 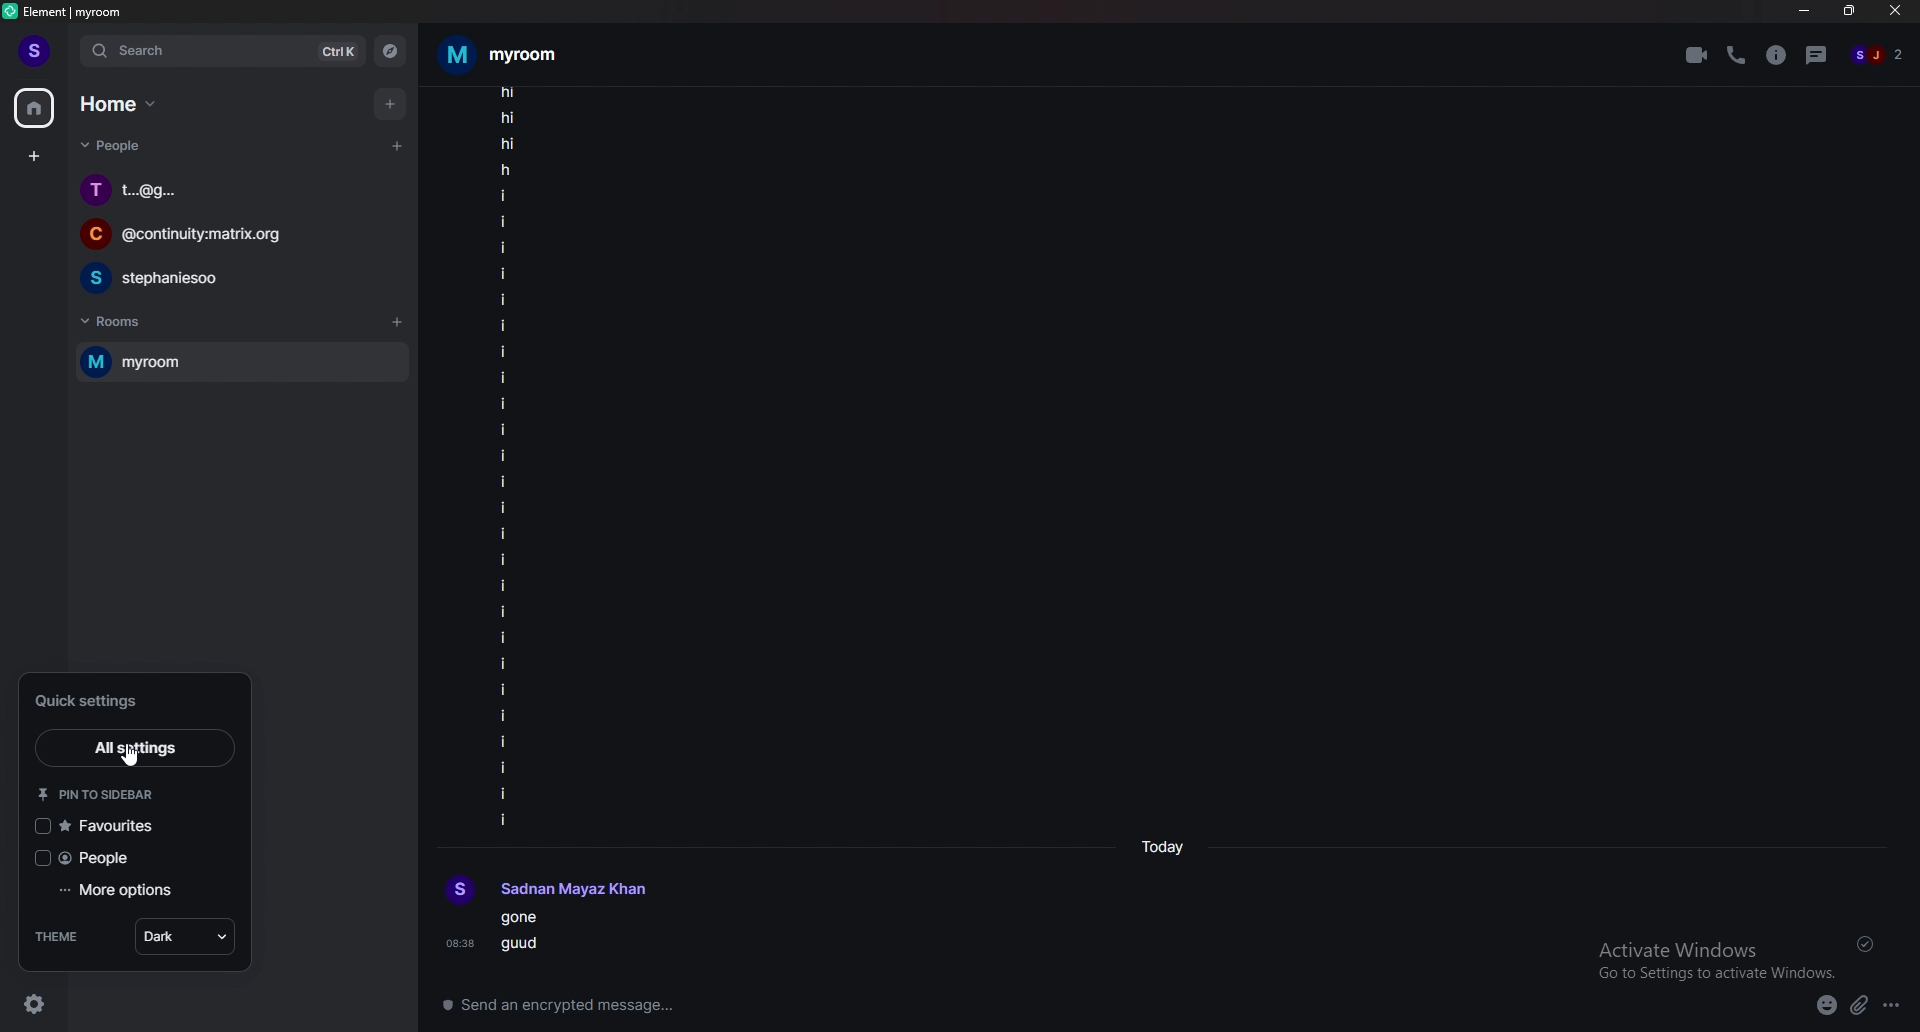 What do you see at coordinates (35, 109) in the screenshot?
I see `home` at bounding box center [35, 109].